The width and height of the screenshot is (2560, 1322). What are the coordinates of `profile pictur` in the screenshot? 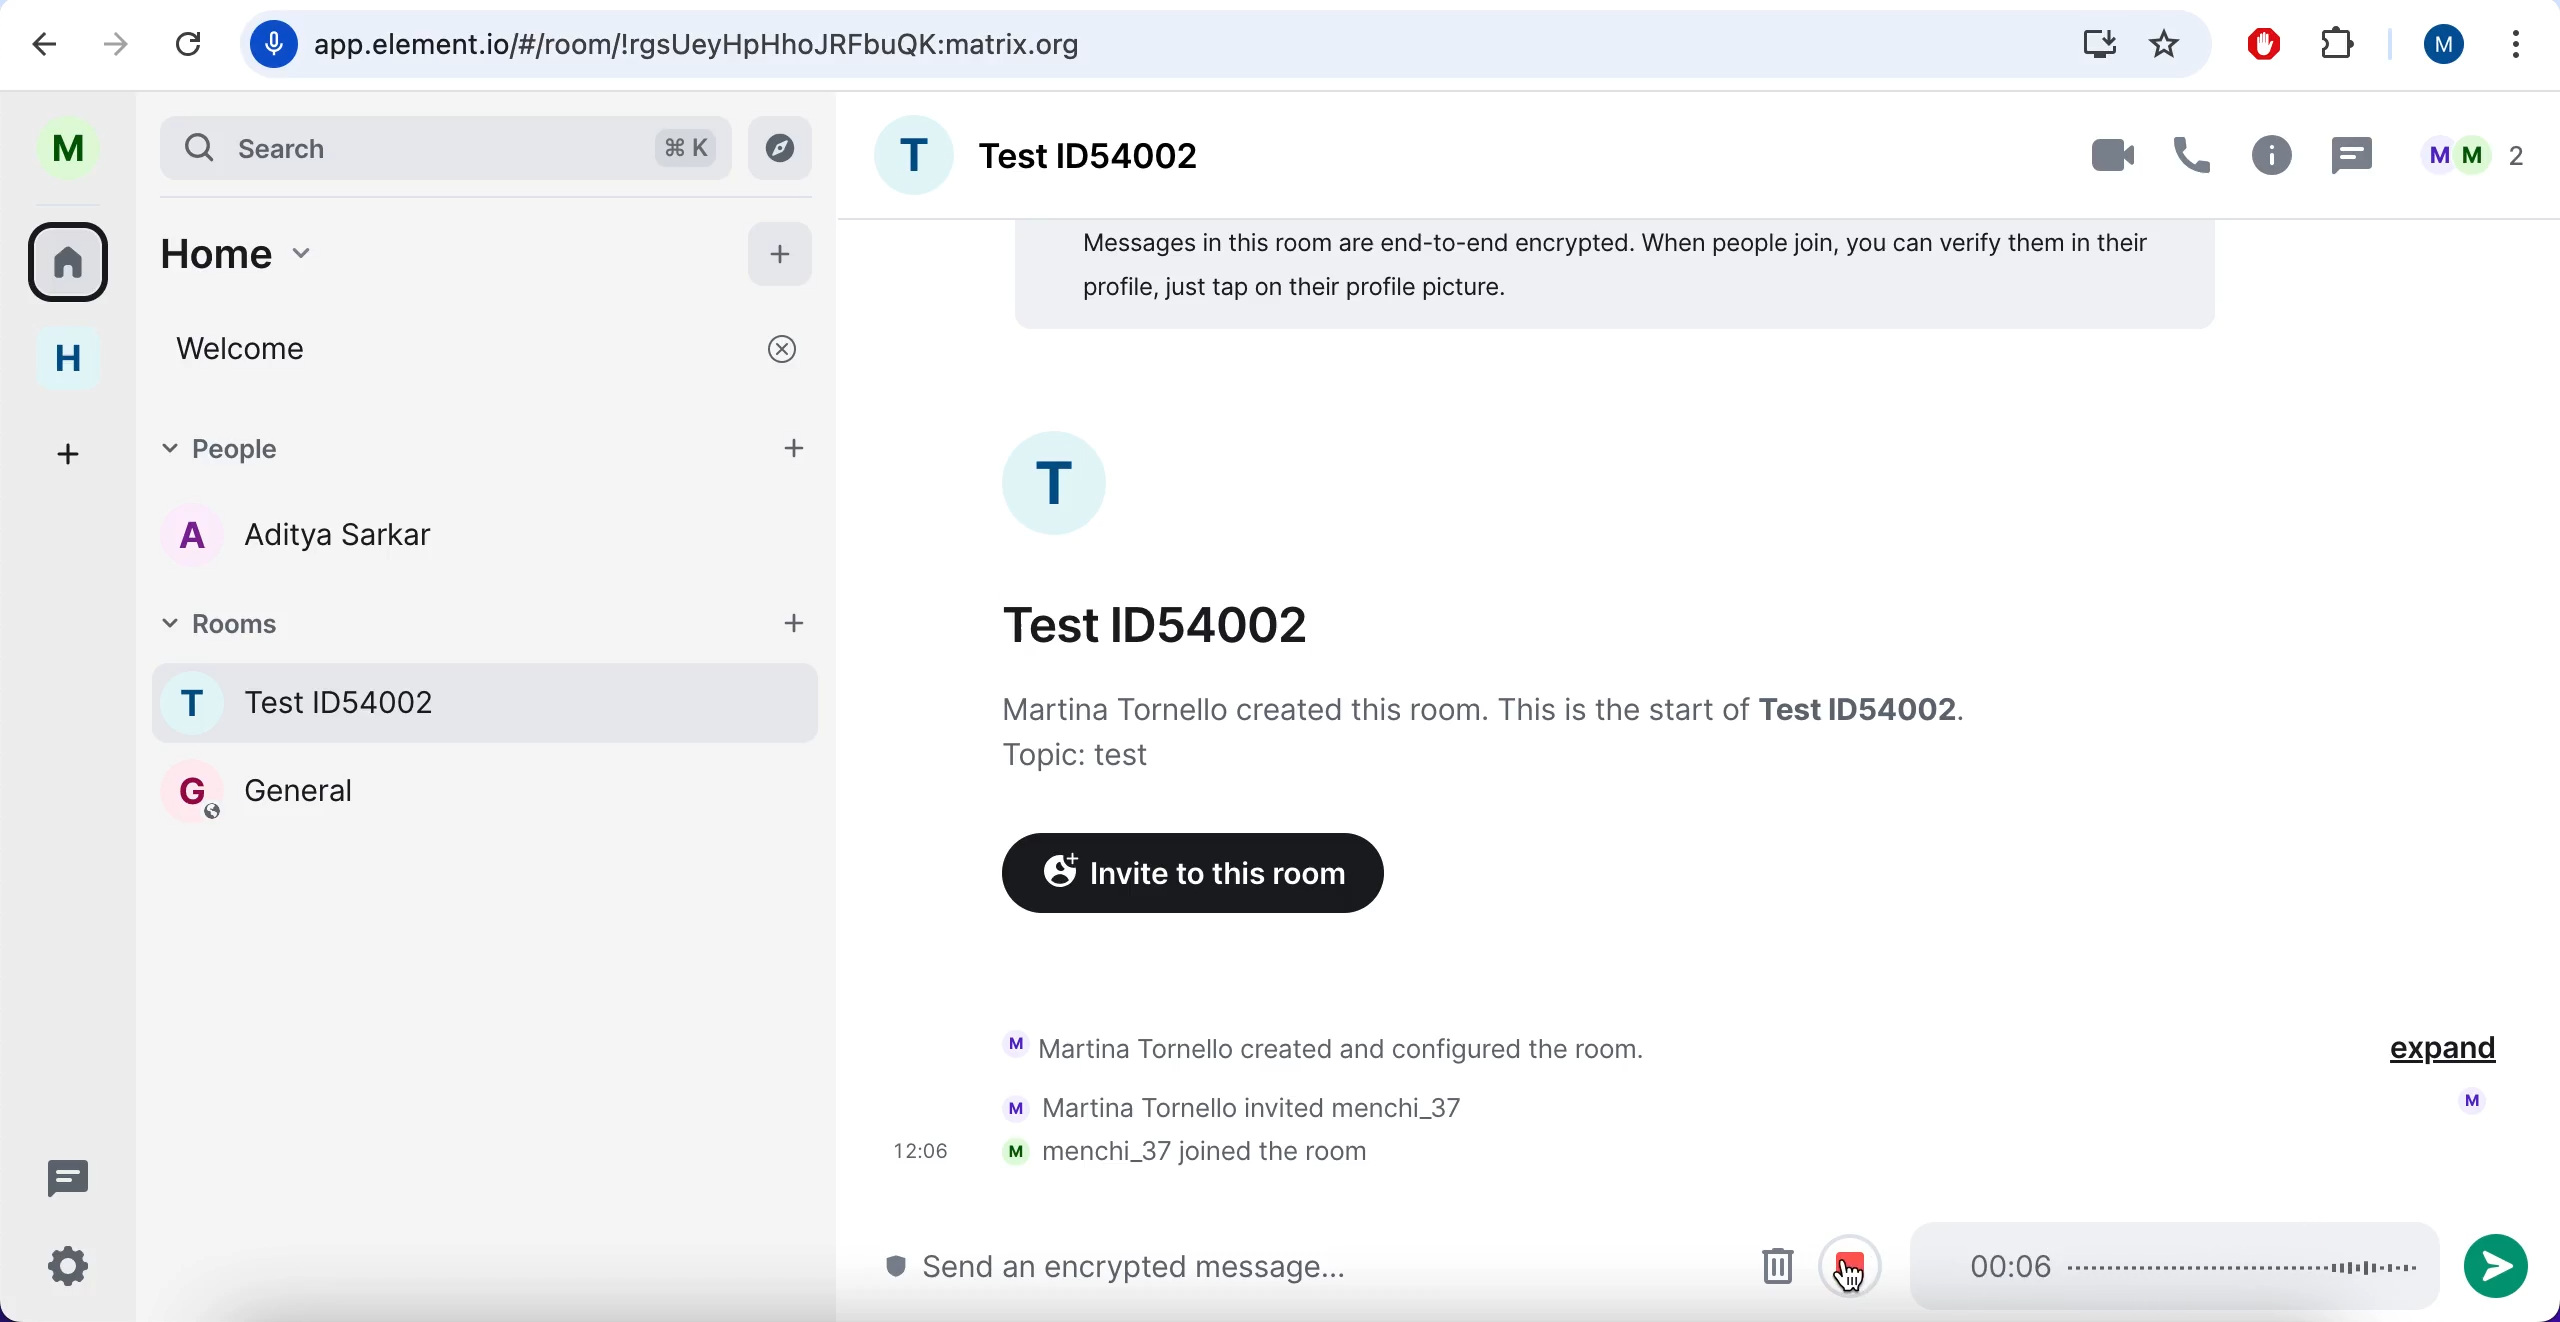 It's located at (2467, 1101).